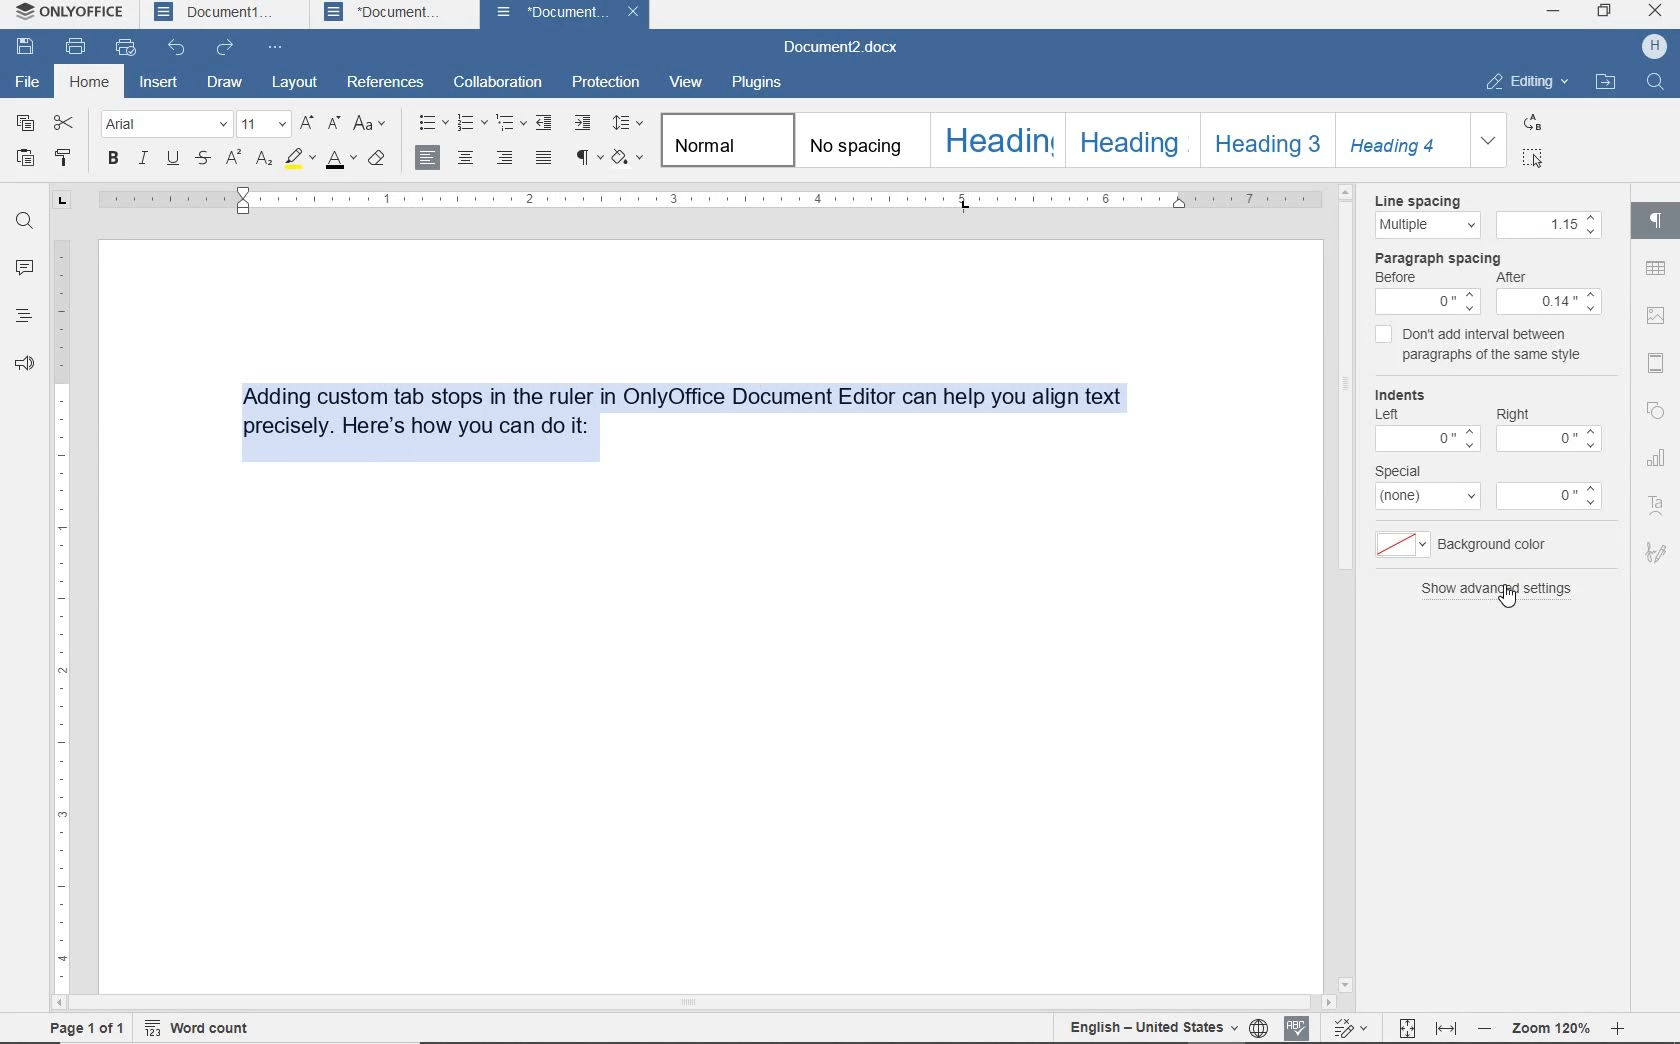 The image size is (1680, 1044). I want to click on nonprinting characters, so click(587, 160).